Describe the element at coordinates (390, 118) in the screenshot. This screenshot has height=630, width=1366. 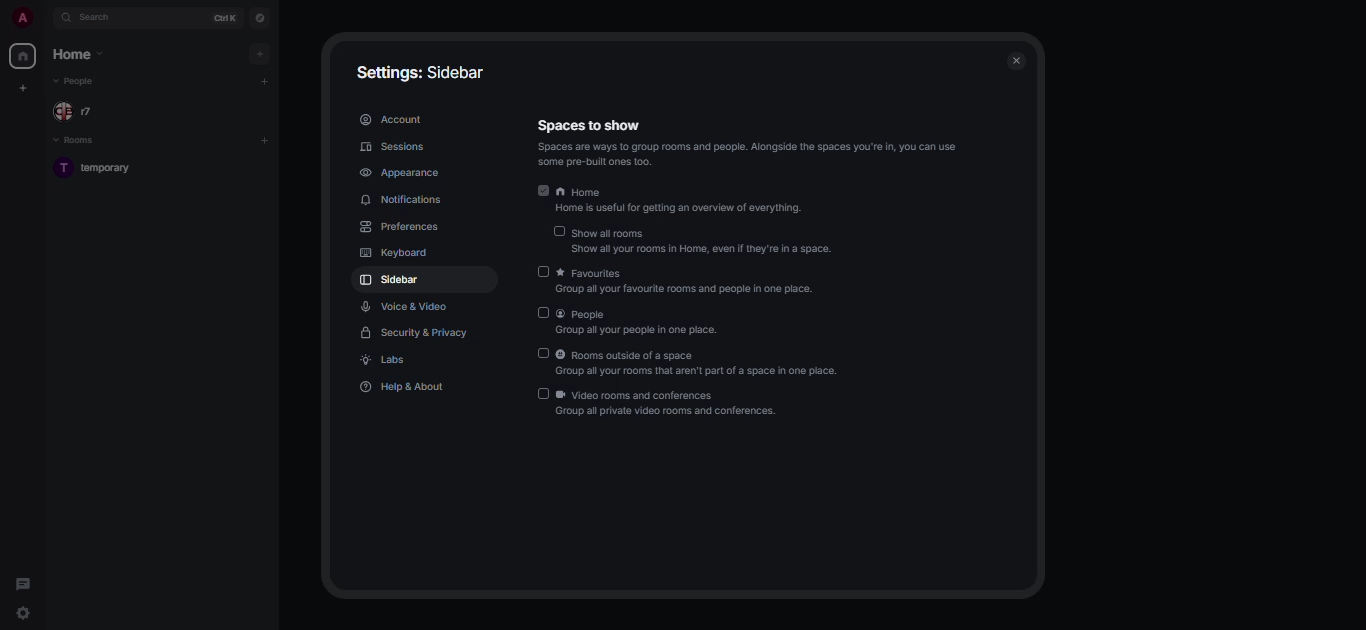
I see `account` at that location.